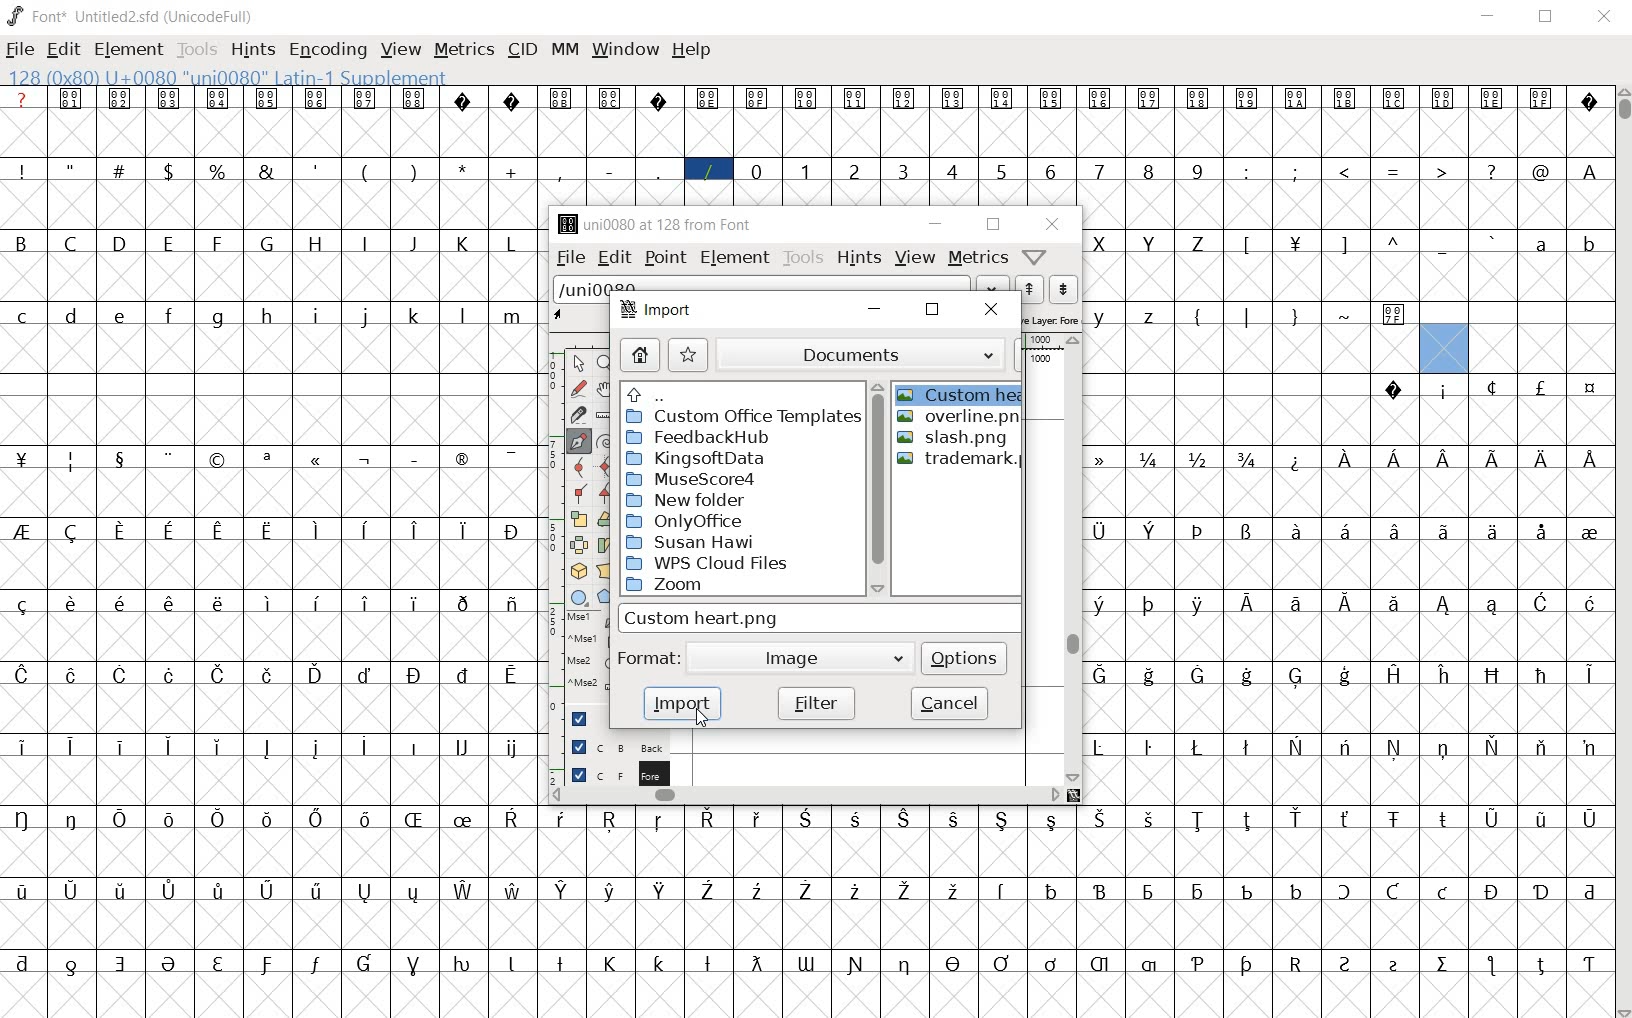 The height and width of the screenshot is (1018, 1632). What do you see at coordinates (1590, 675) in the screenshot?
I see `glyph` at bounding box center [1590, 675].